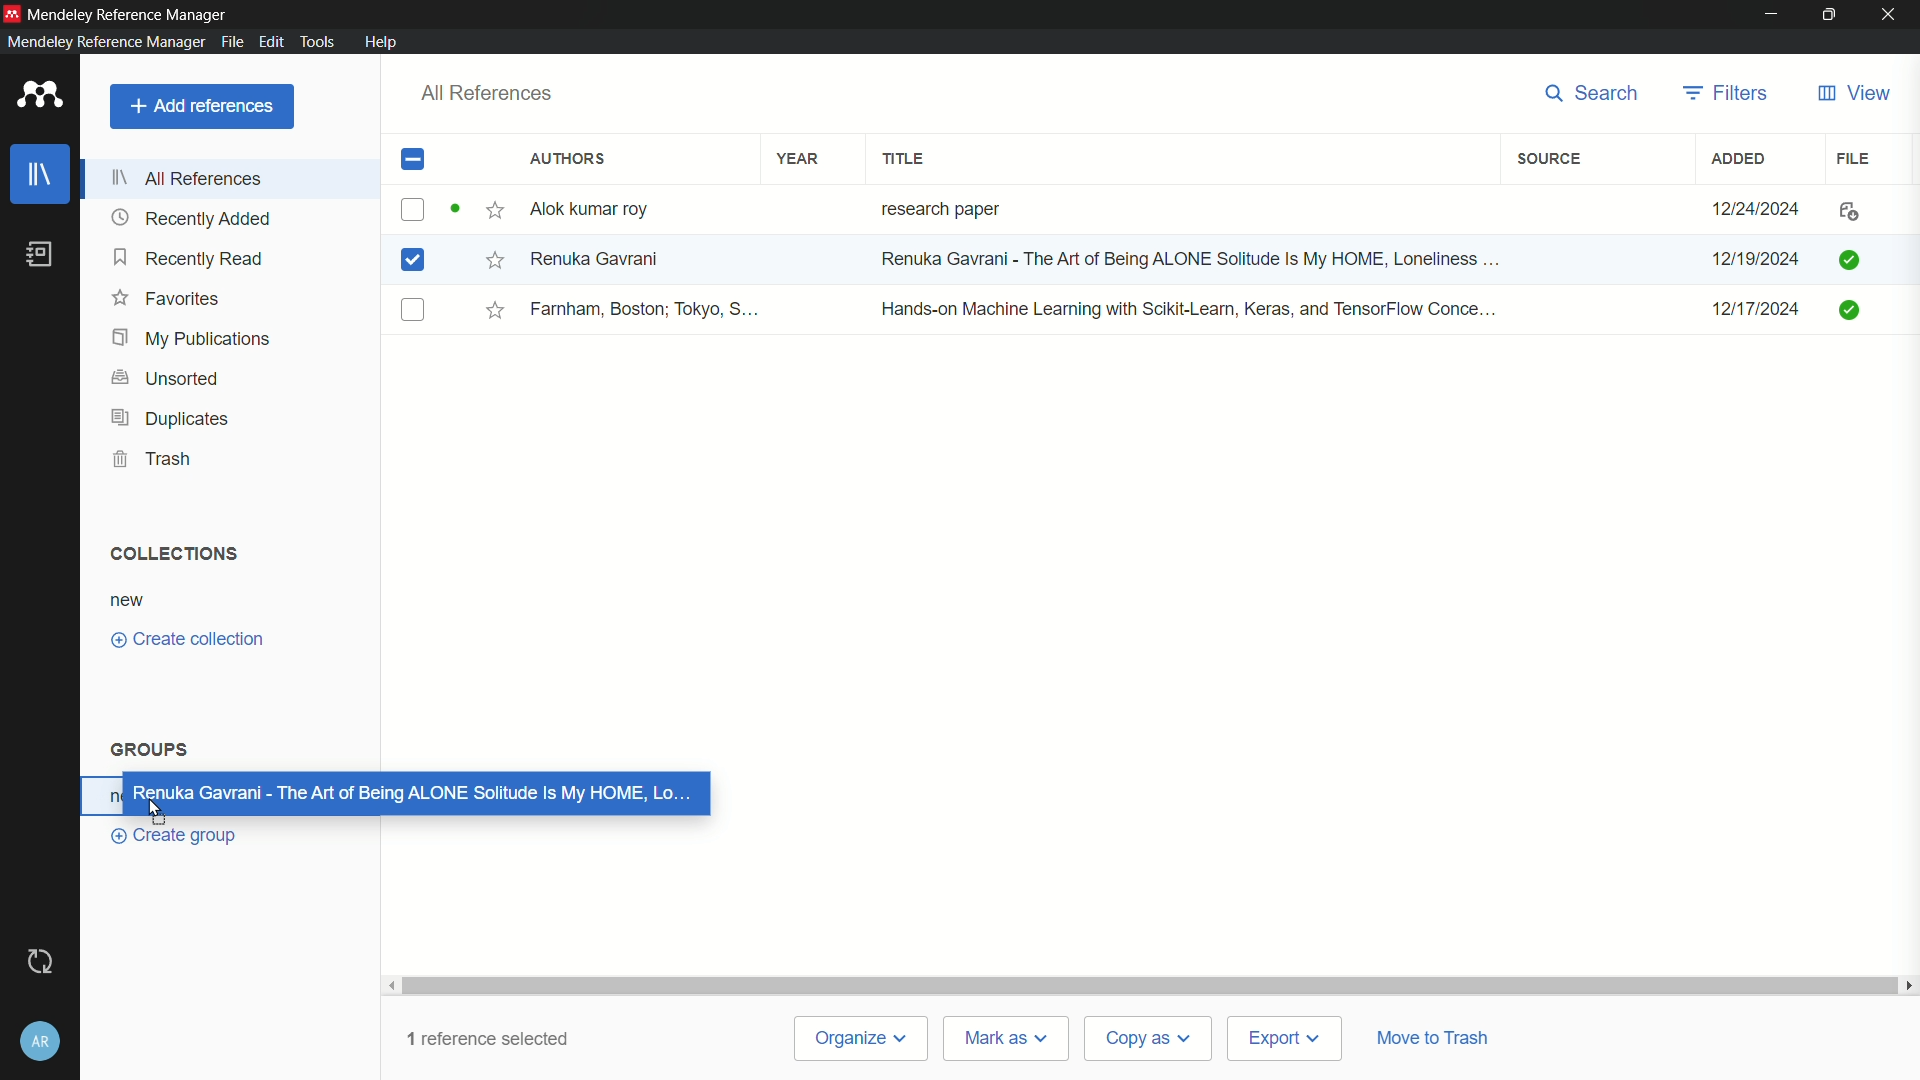  I want to click on help menu, so click(383, 42).